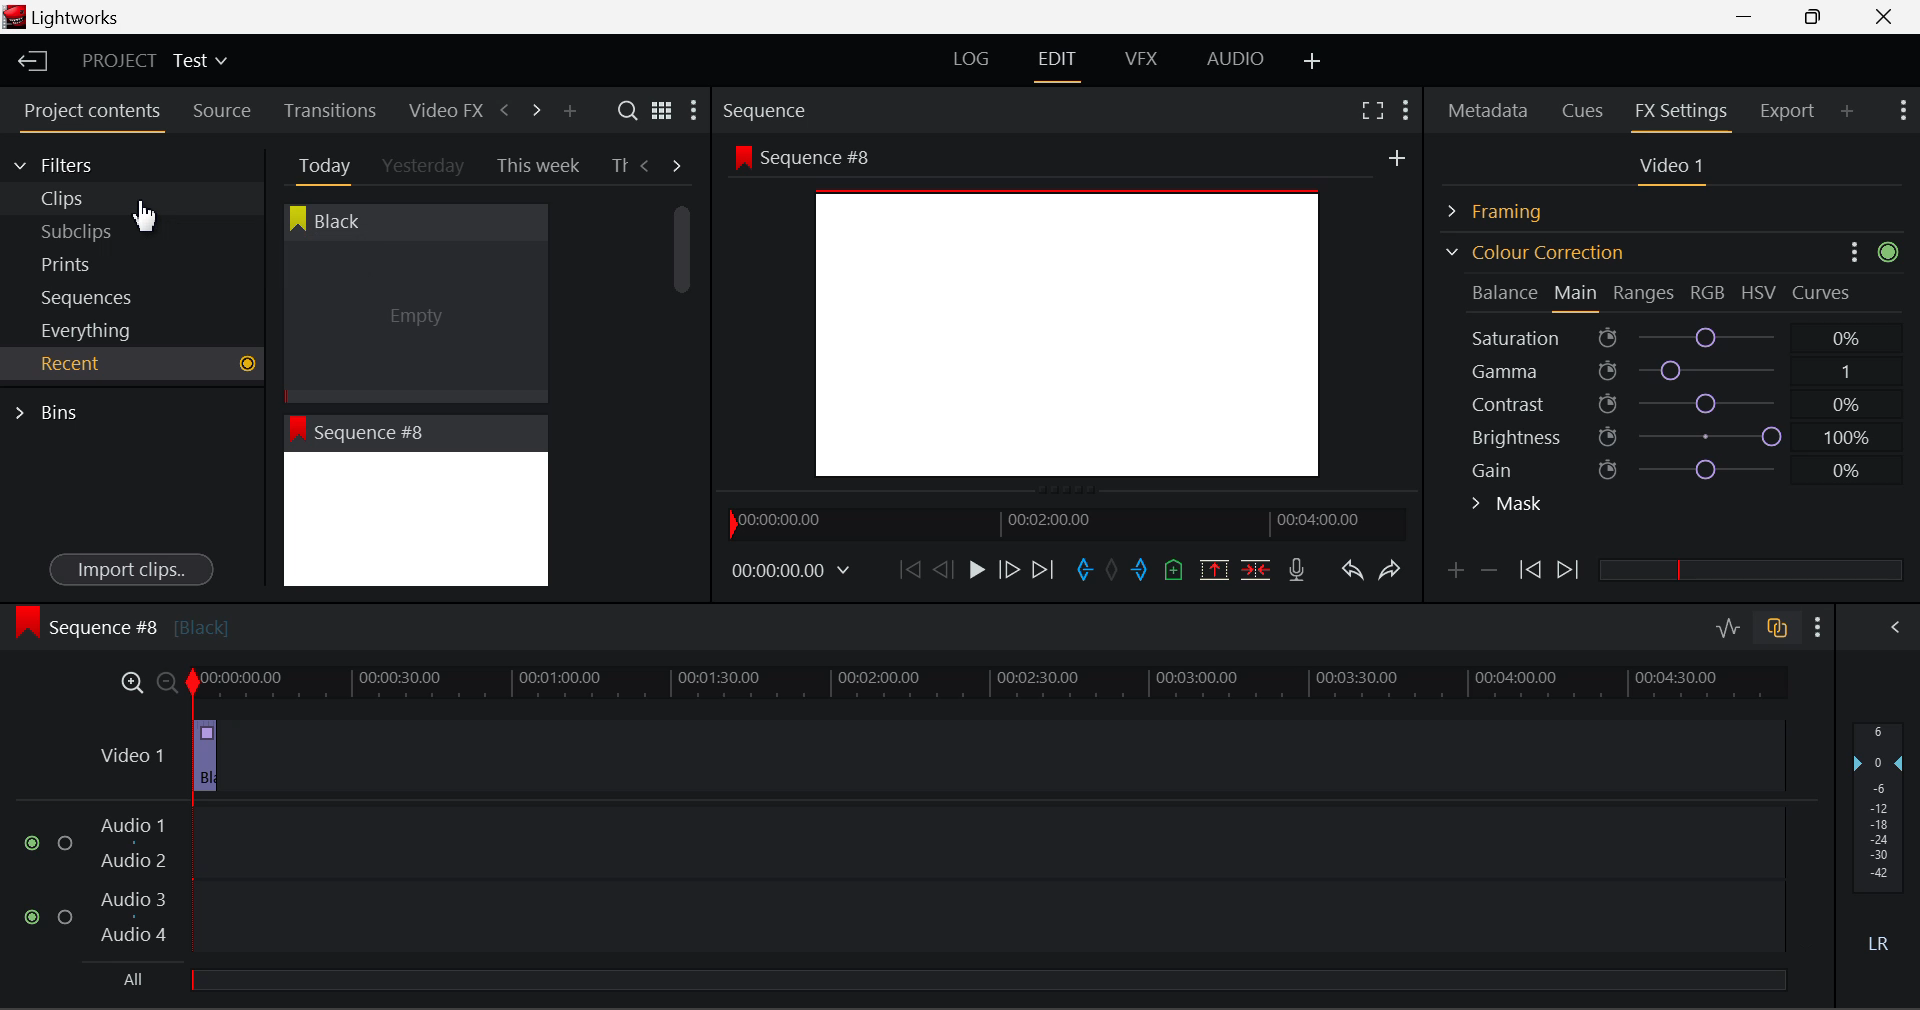 This screenshot has height=1010, width=1920. What do you see at coordinates (1730, 625) in the screenshot?
I see `Toggle audio editing levels` at bounding box center [1730, 625].